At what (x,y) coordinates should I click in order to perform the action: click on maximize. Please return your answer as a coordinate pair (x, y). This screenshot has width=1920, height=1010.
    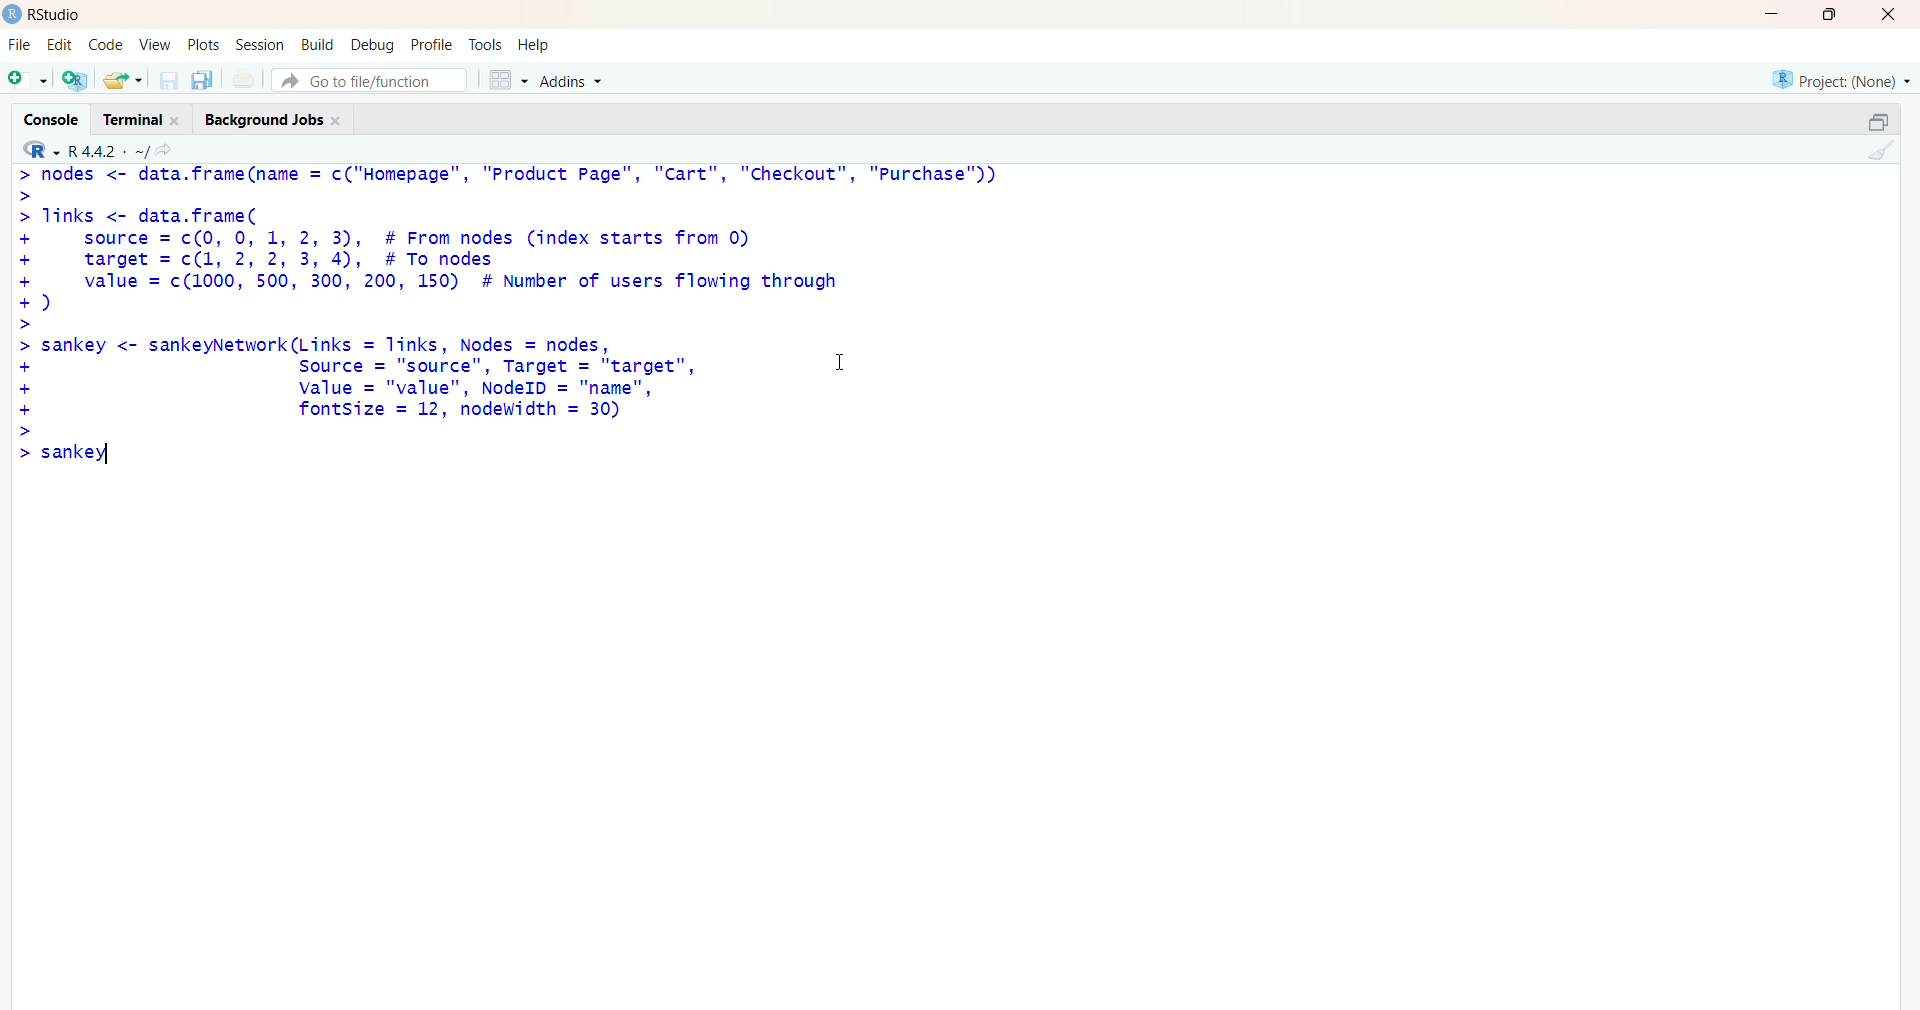
    Looking at the image, I should click on (1827, 15).